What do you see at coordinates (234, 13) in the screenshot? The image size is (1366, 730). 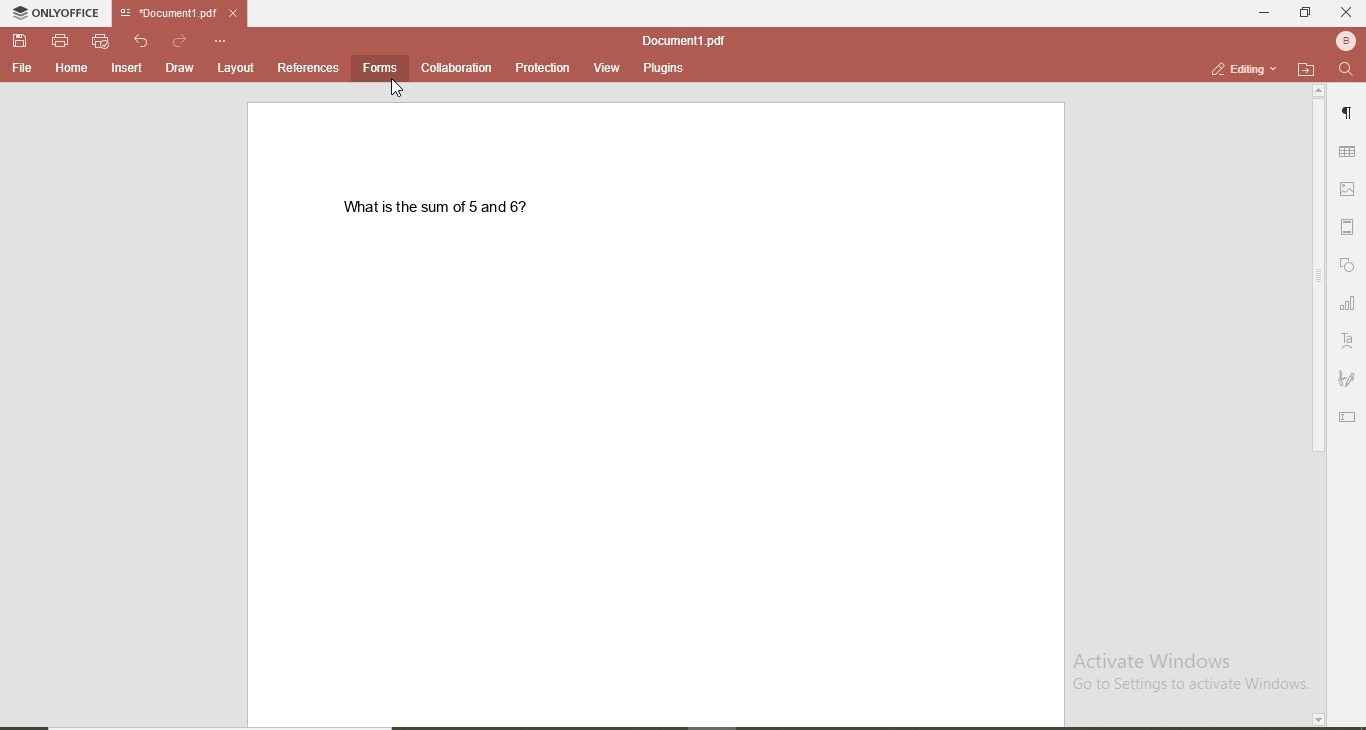 I see `close` at bounding box center [234, 13].